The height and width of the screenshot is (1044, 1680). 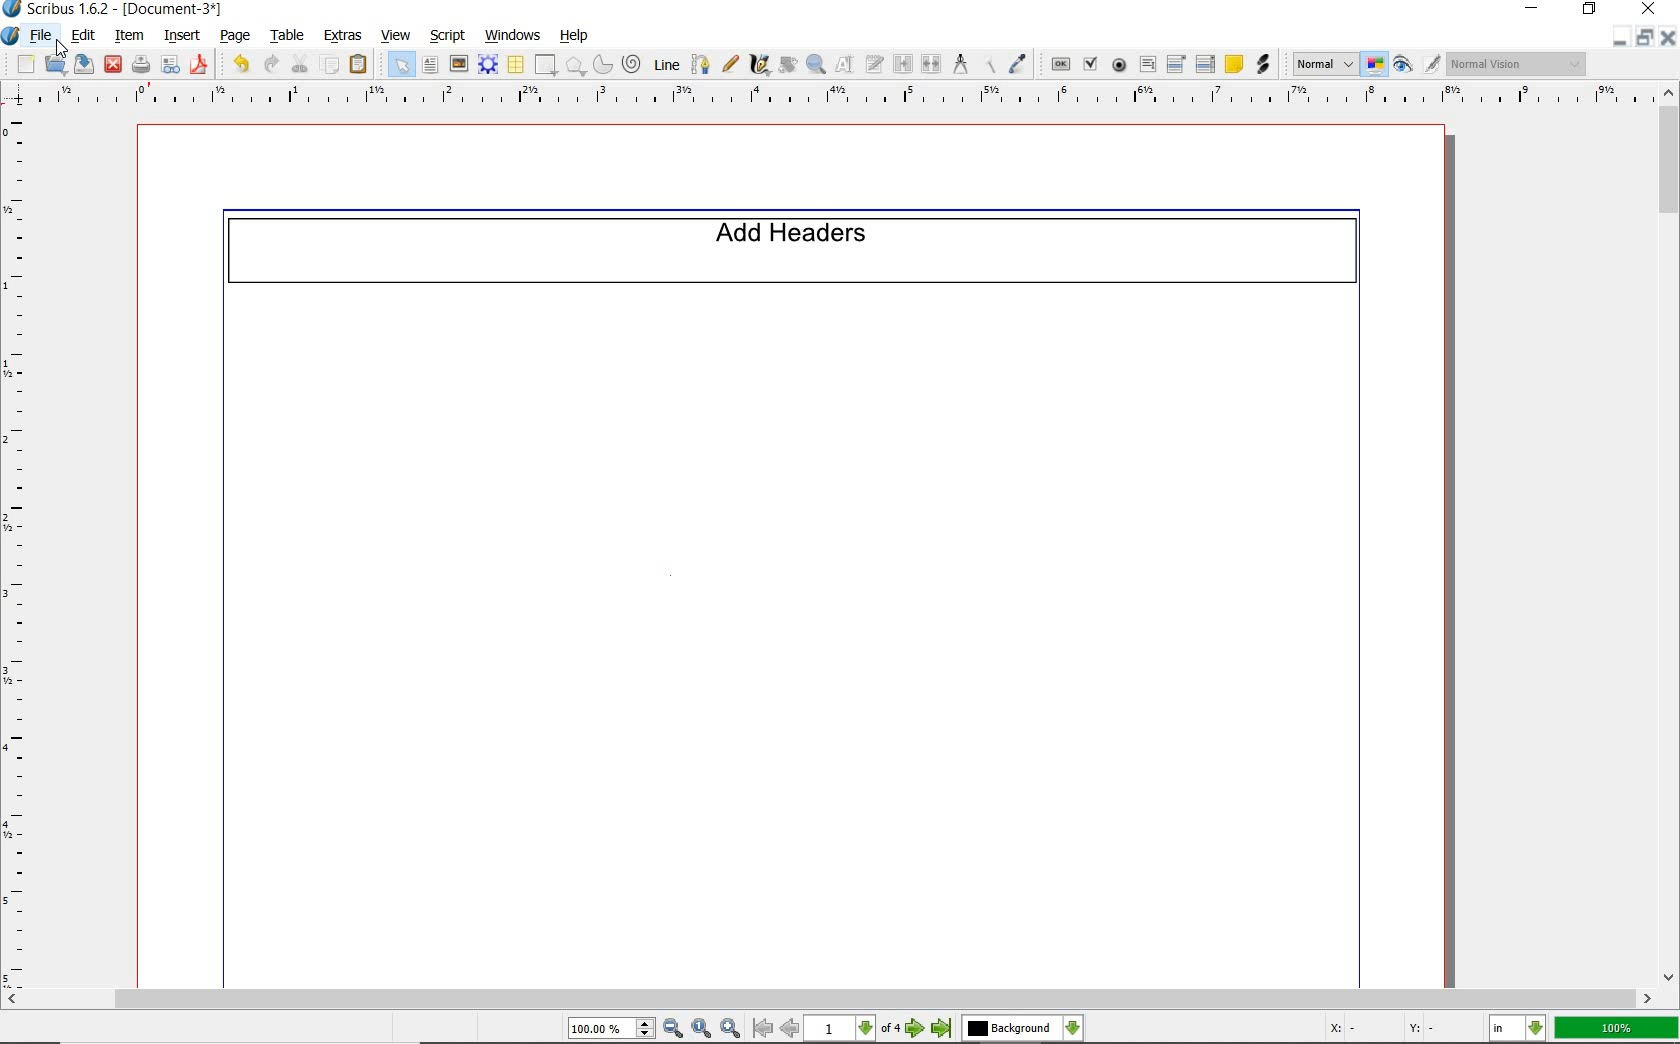 What do you see at coordinates (1121, 65) in the screenshot?
I see `pdf radio button` at bounding box center [1121, 65].